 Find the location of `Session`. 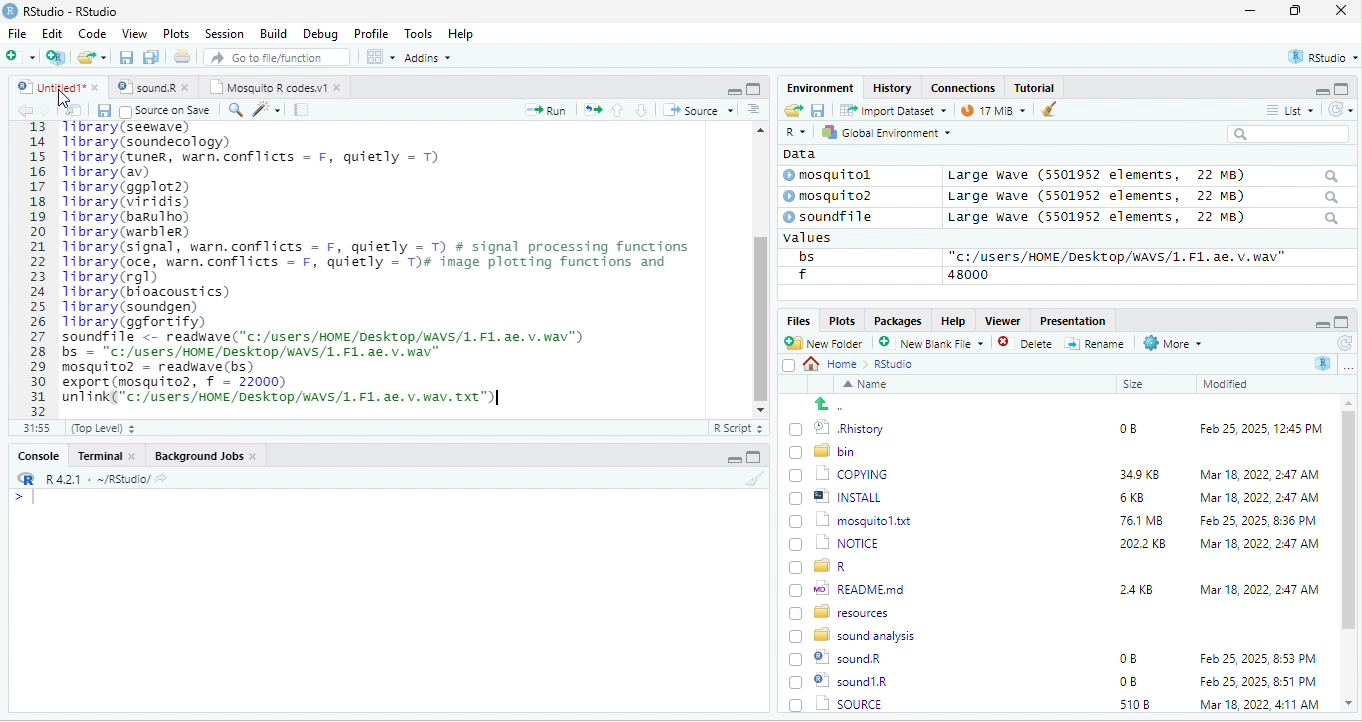

Session is located at coordinates (225, 32).